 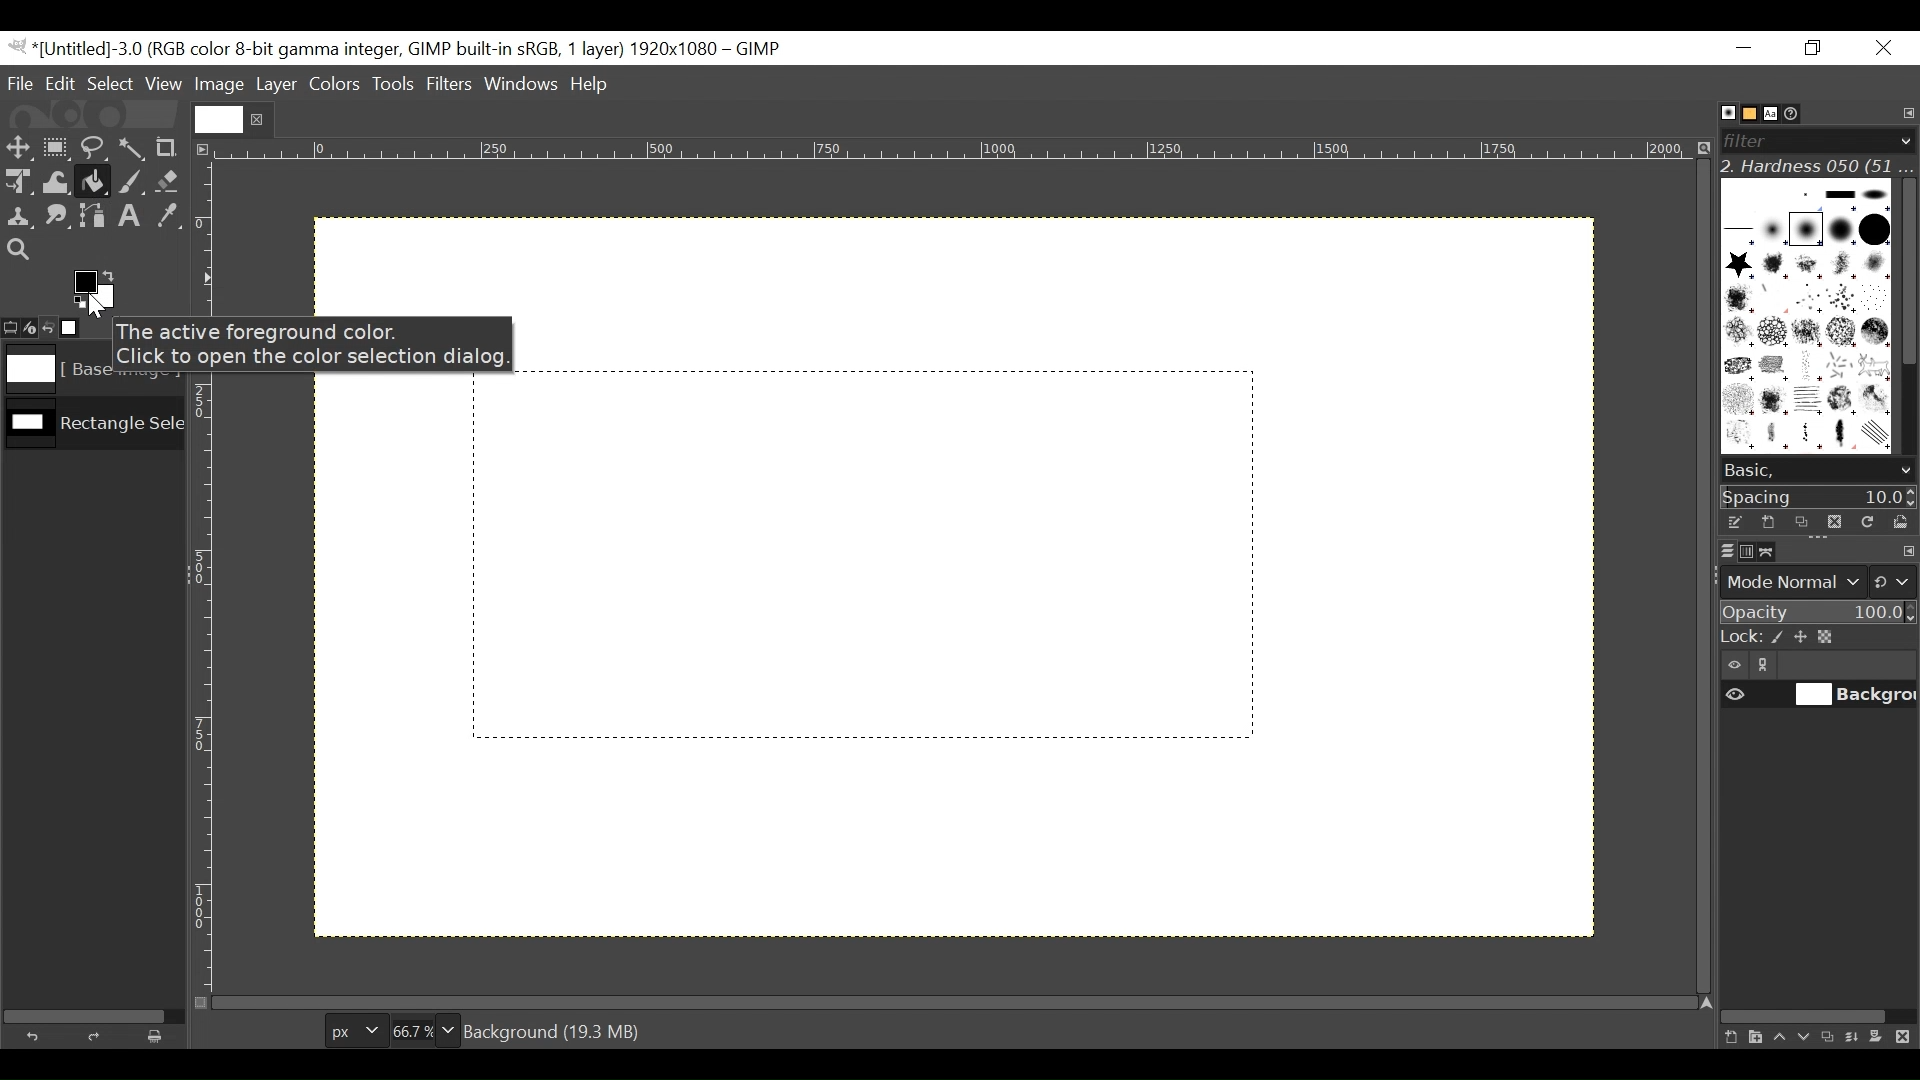 What do you see at coordinates (55, 184) in the screenshot?
I see `Warp Transform` at bounding box center [55, 184].